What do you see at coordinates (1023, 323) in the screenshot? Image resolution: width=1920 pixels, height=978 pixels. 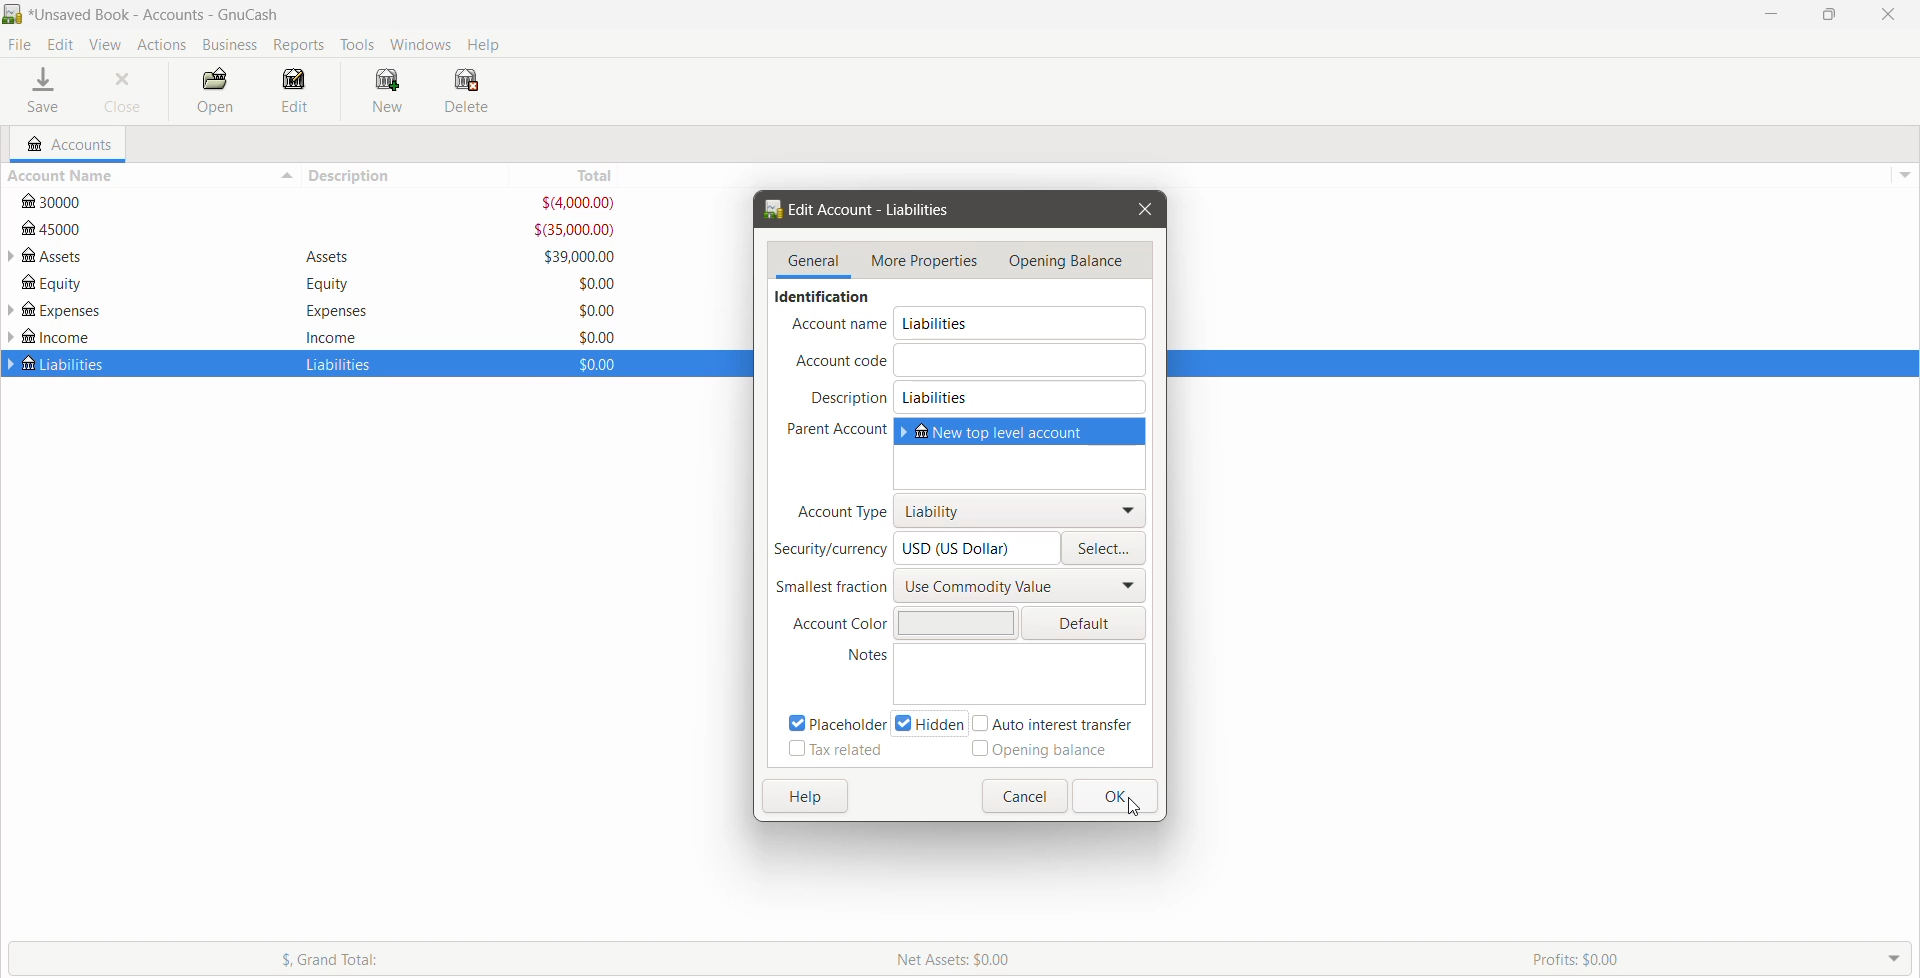 I see `Account name` at bounding box center [1023, 323].